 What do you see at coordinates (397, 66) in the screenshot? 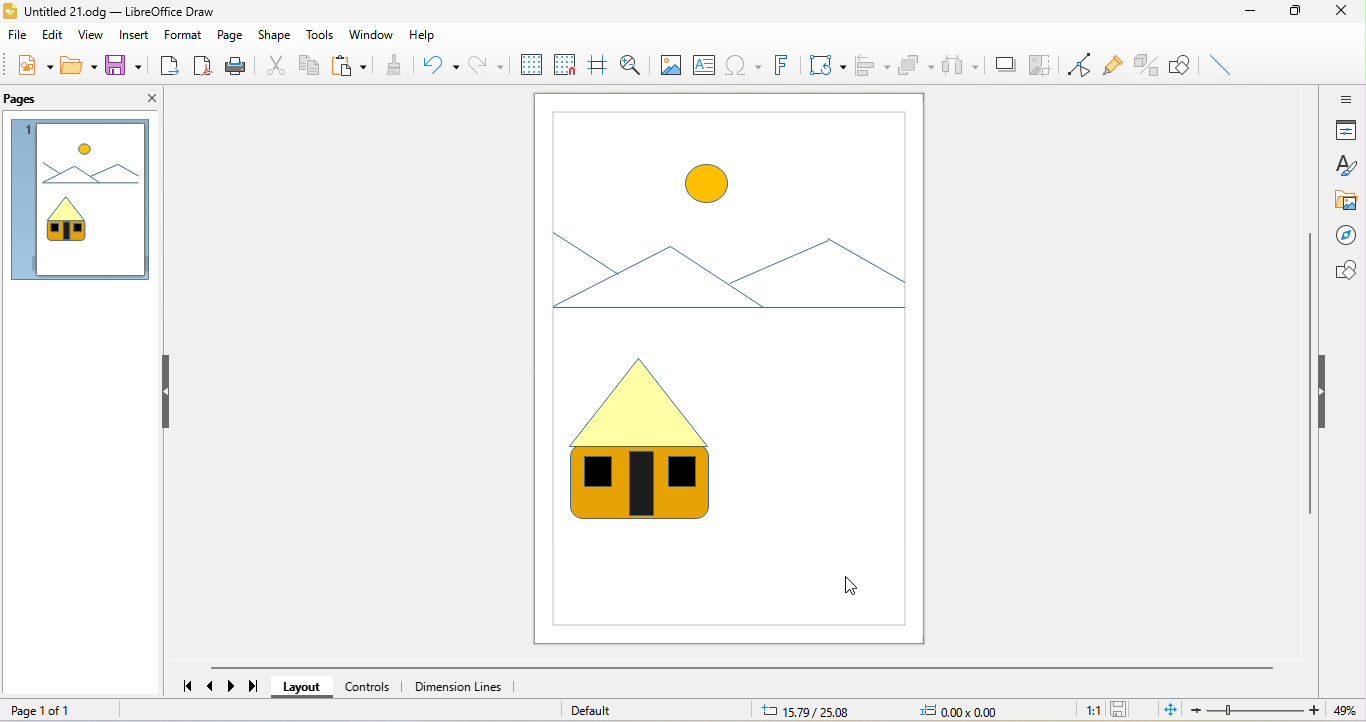
I see `clone` at bounding box center [397, 66].